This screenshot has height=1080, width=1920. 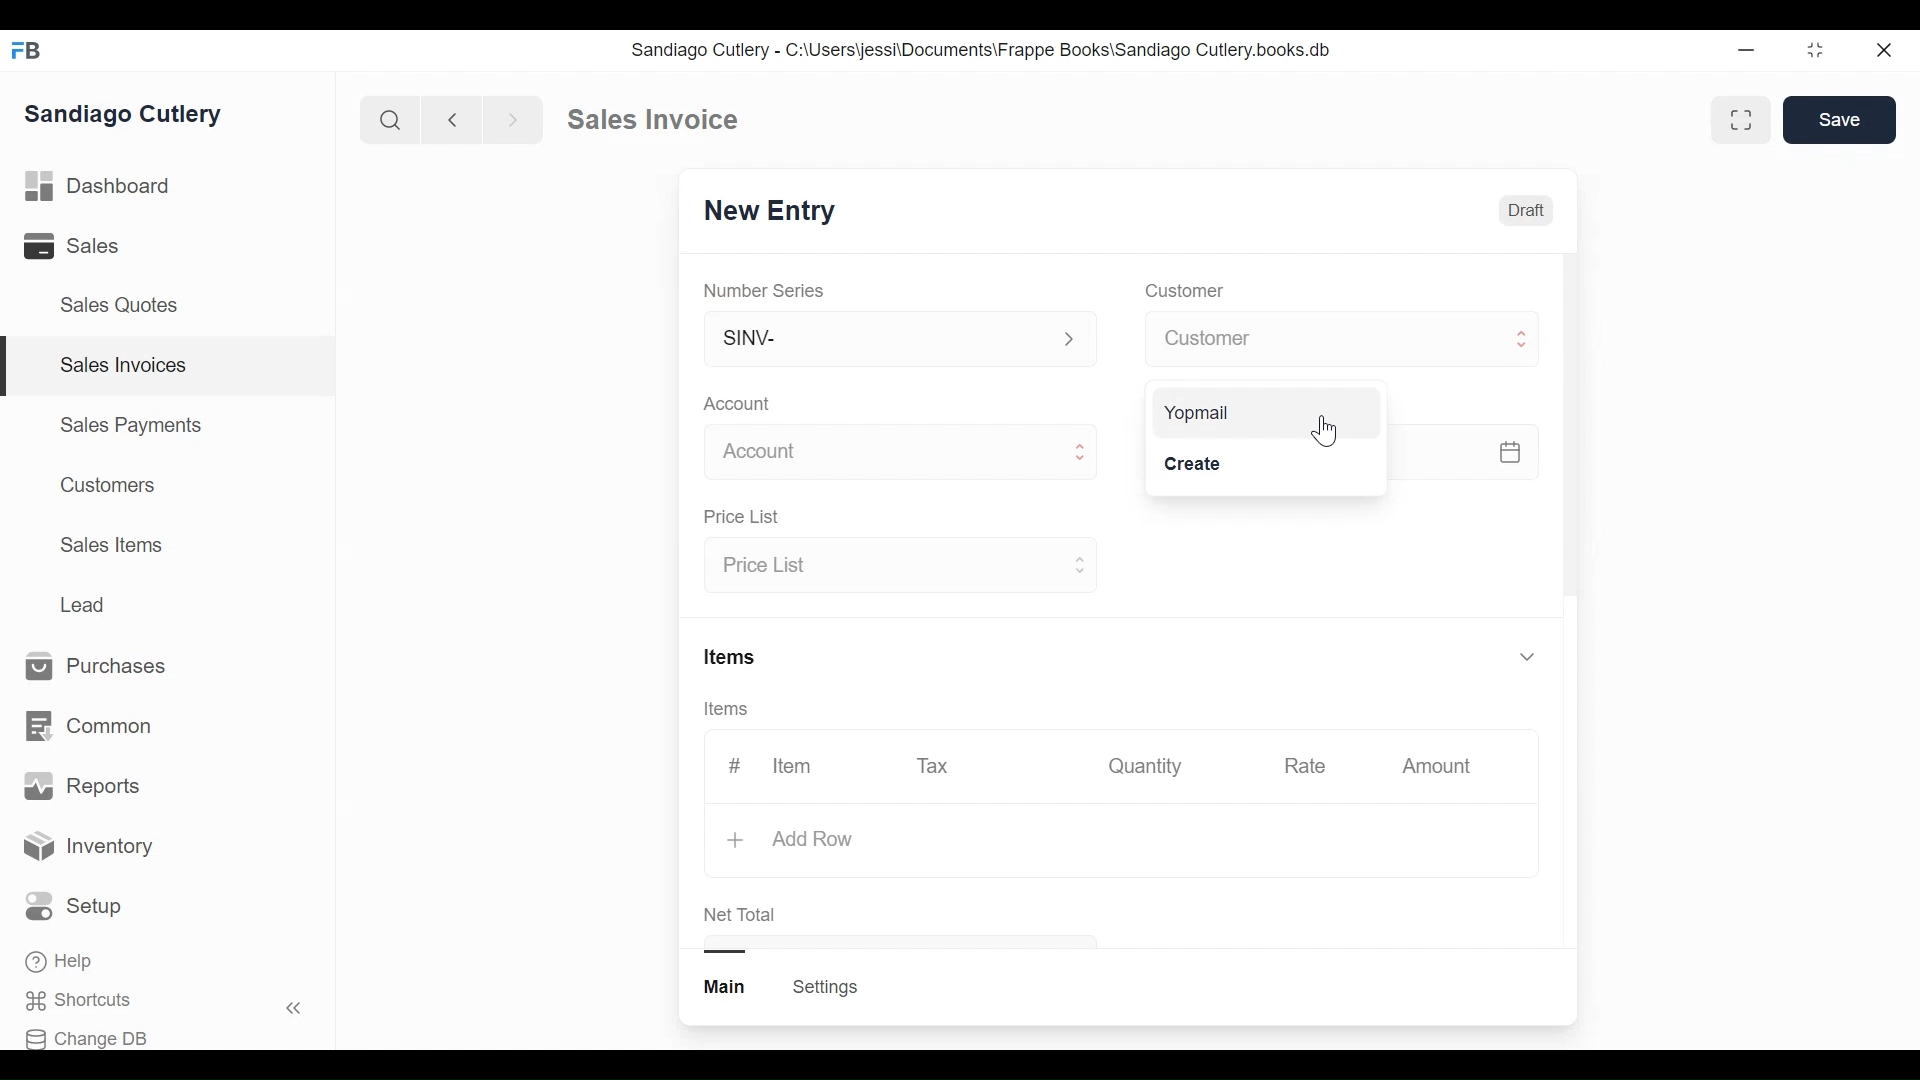 What do you see at coordinates (453, 119) in the screenshot?
I see `backward` at bounding box center [453, 119].